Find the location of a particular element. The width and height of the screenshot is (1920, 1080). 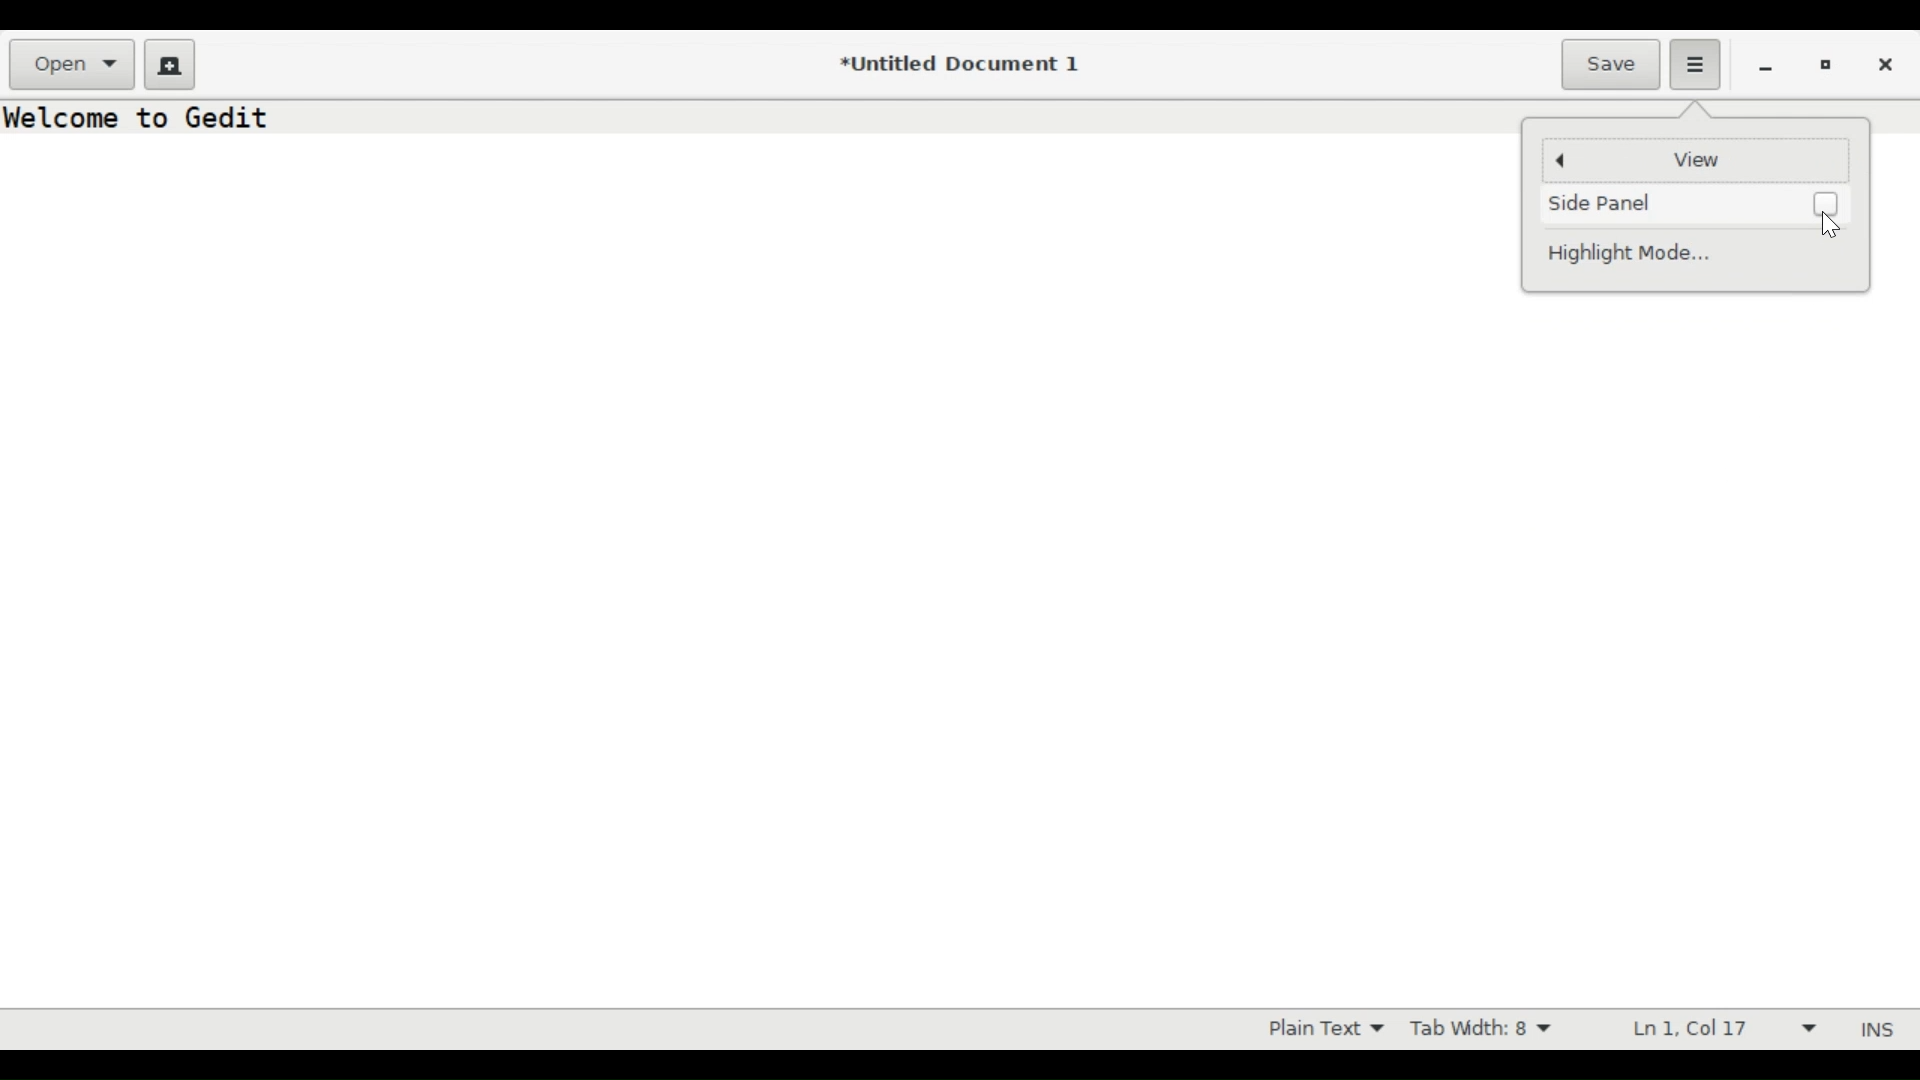

Close is located at coordinates (1889, 62).